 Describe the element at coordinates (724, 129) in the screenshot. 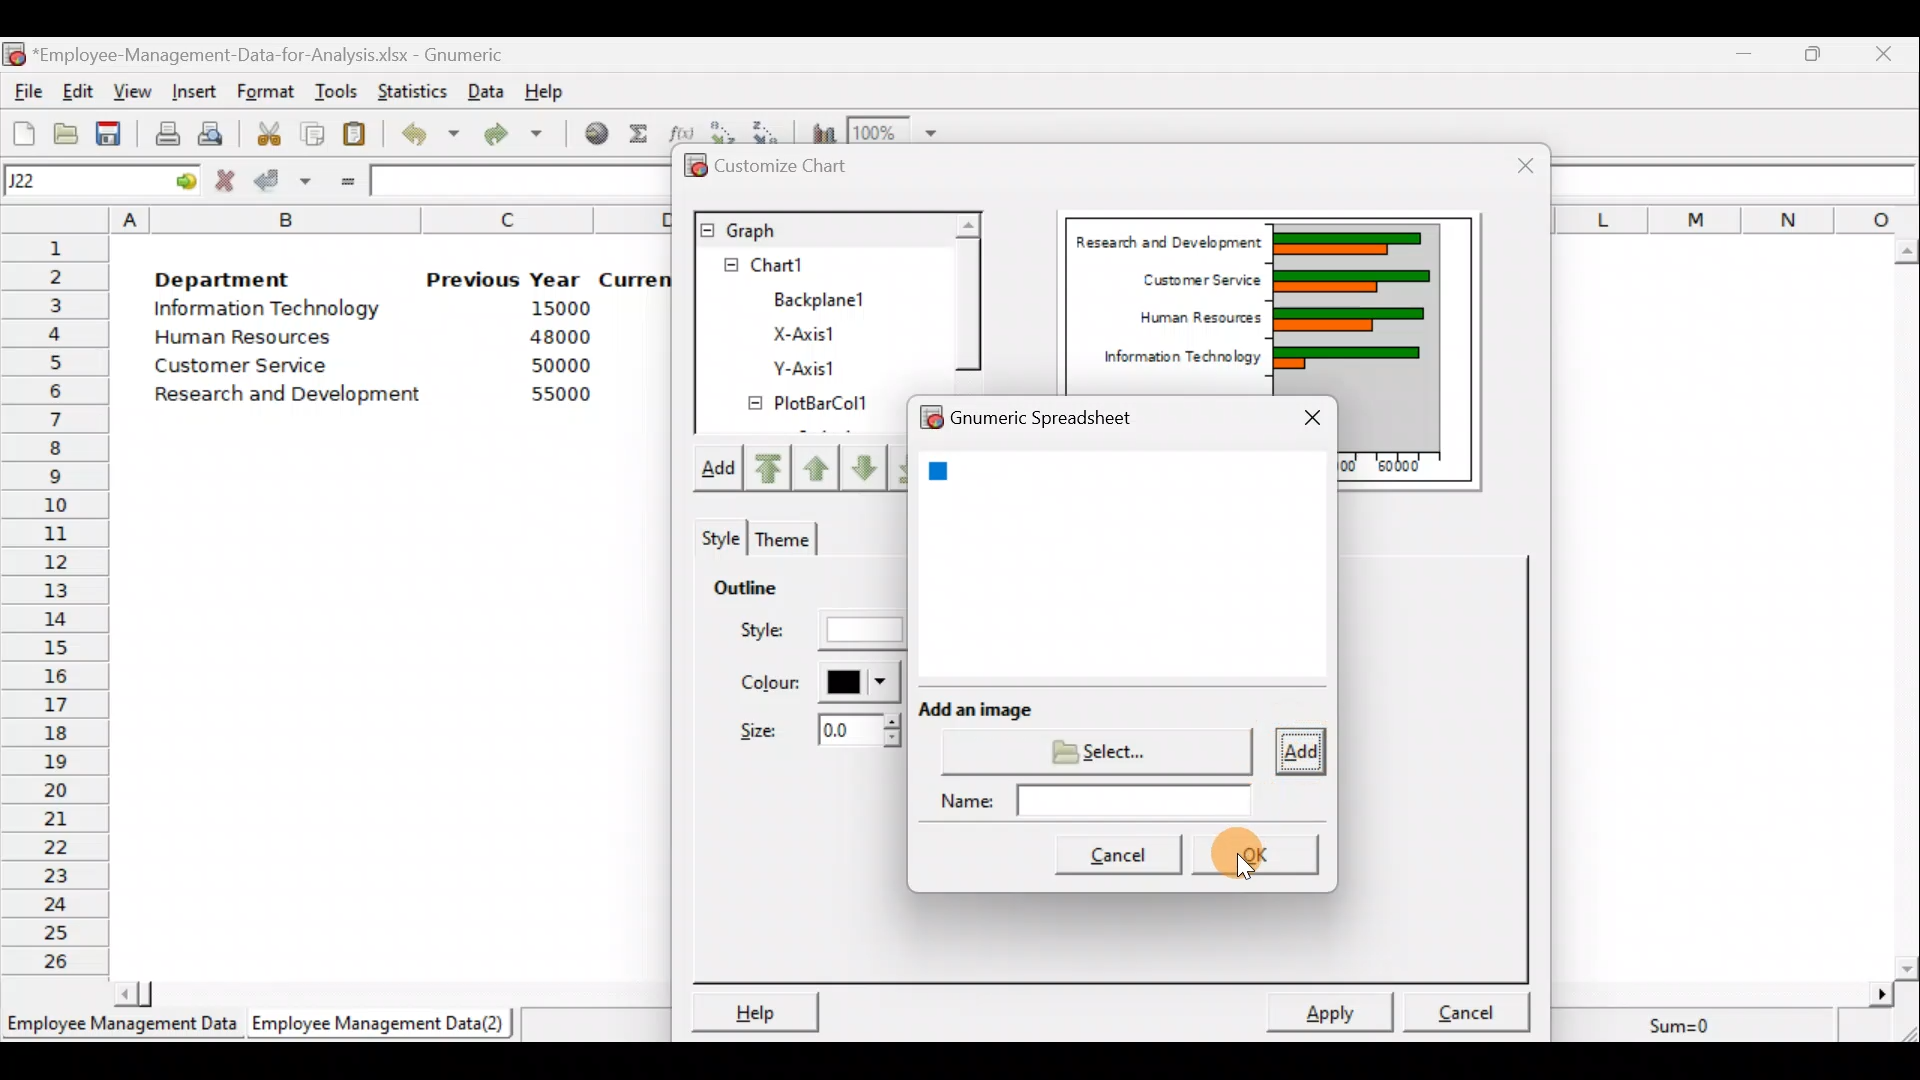

I see `Sort in Ascending order` at that location.